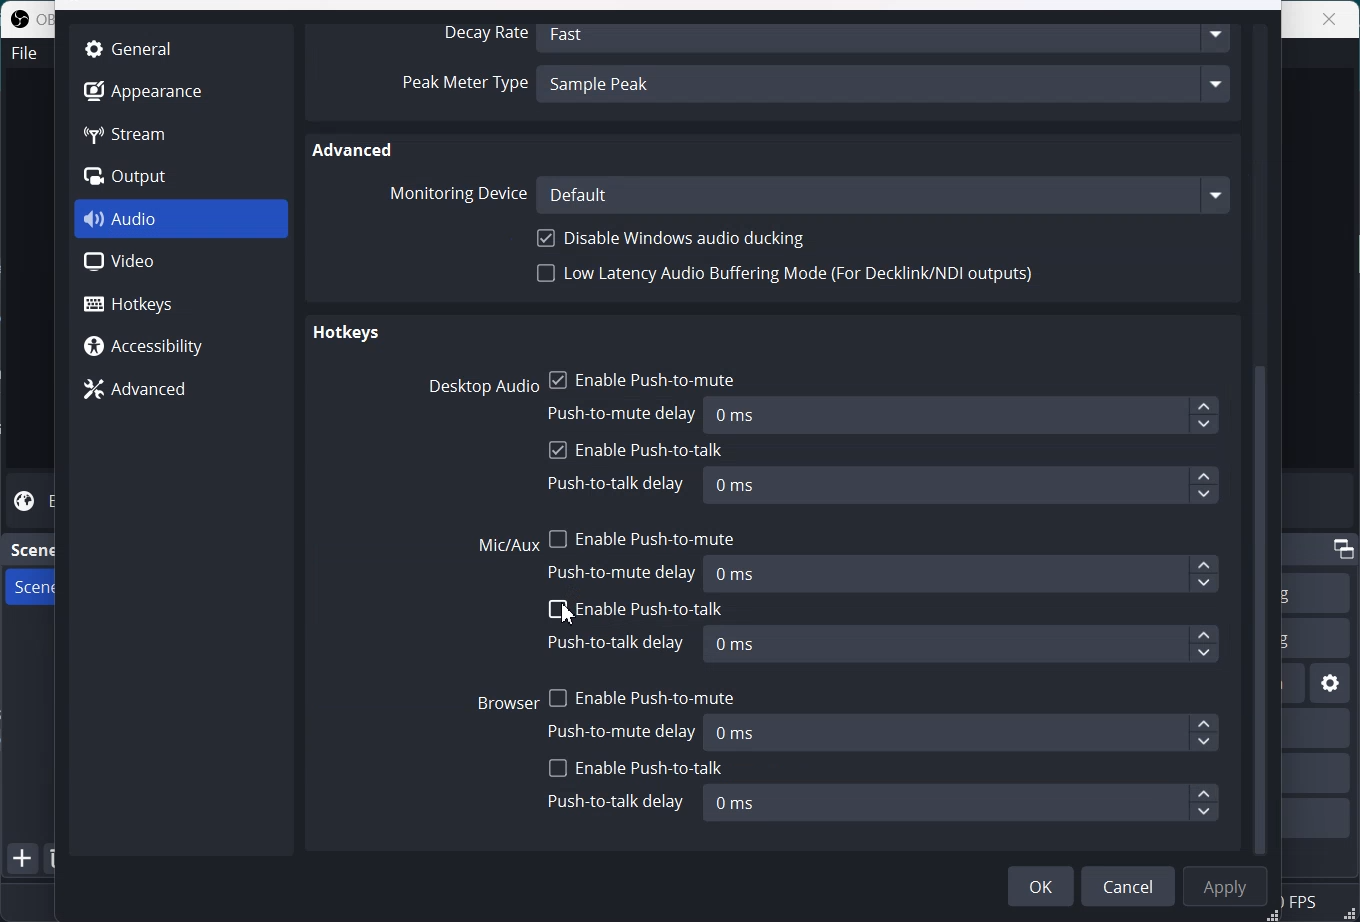 The image size is (1360, 922). Describe the element at coordinates (619, 642) in the screenshot. I see `Push-to-talk delay` at that location.